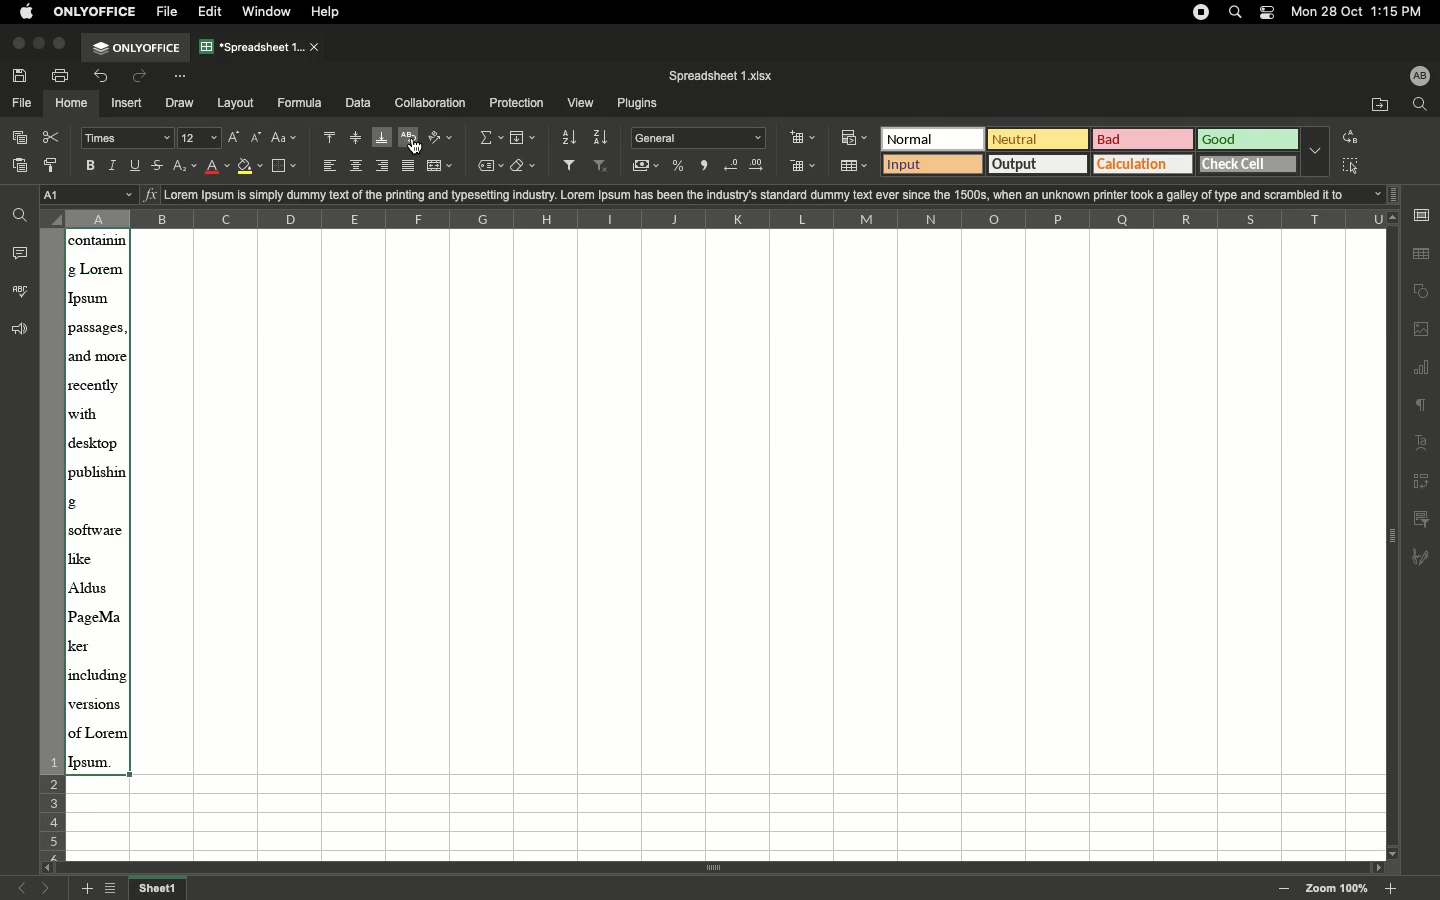 The height and width of the screenshot is (900, 1440). I want to click on Sort ascending, so click(570, 137).